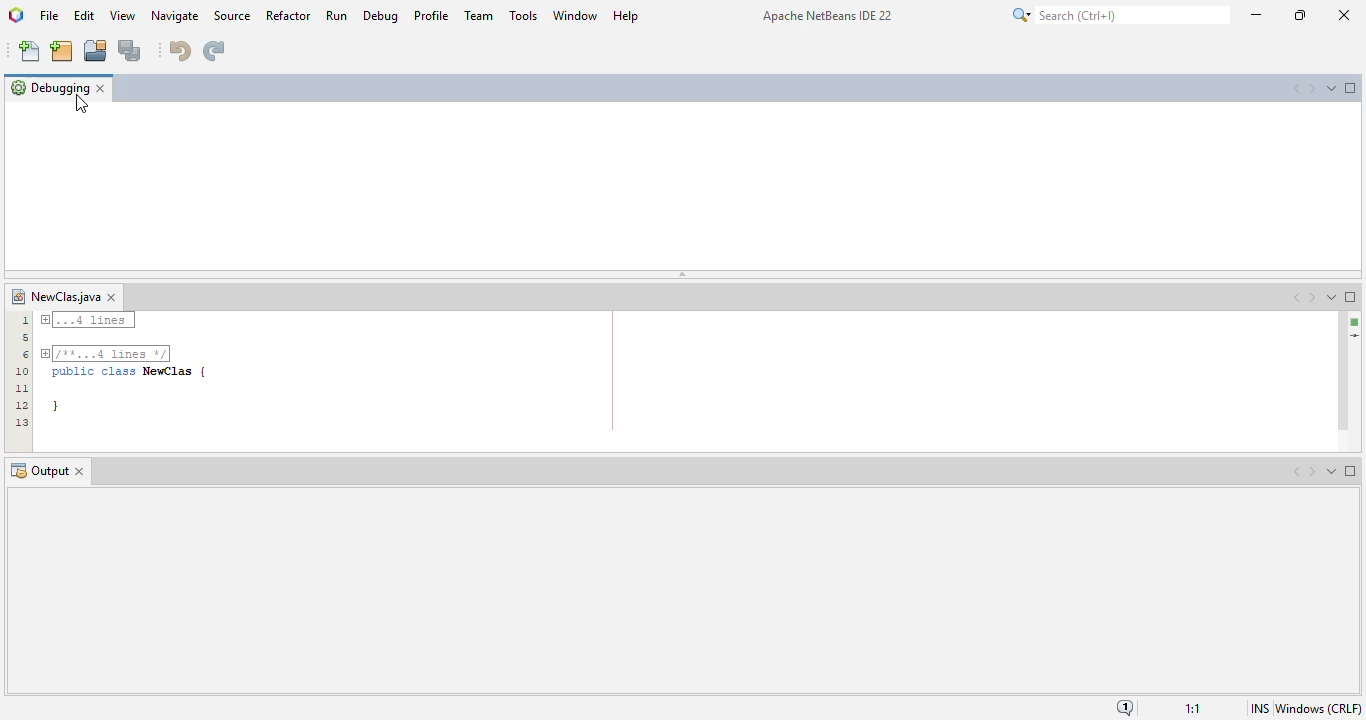  Describe the element at coordinates (1259, 708) in the screenshot. I see `insert mode` at that location.